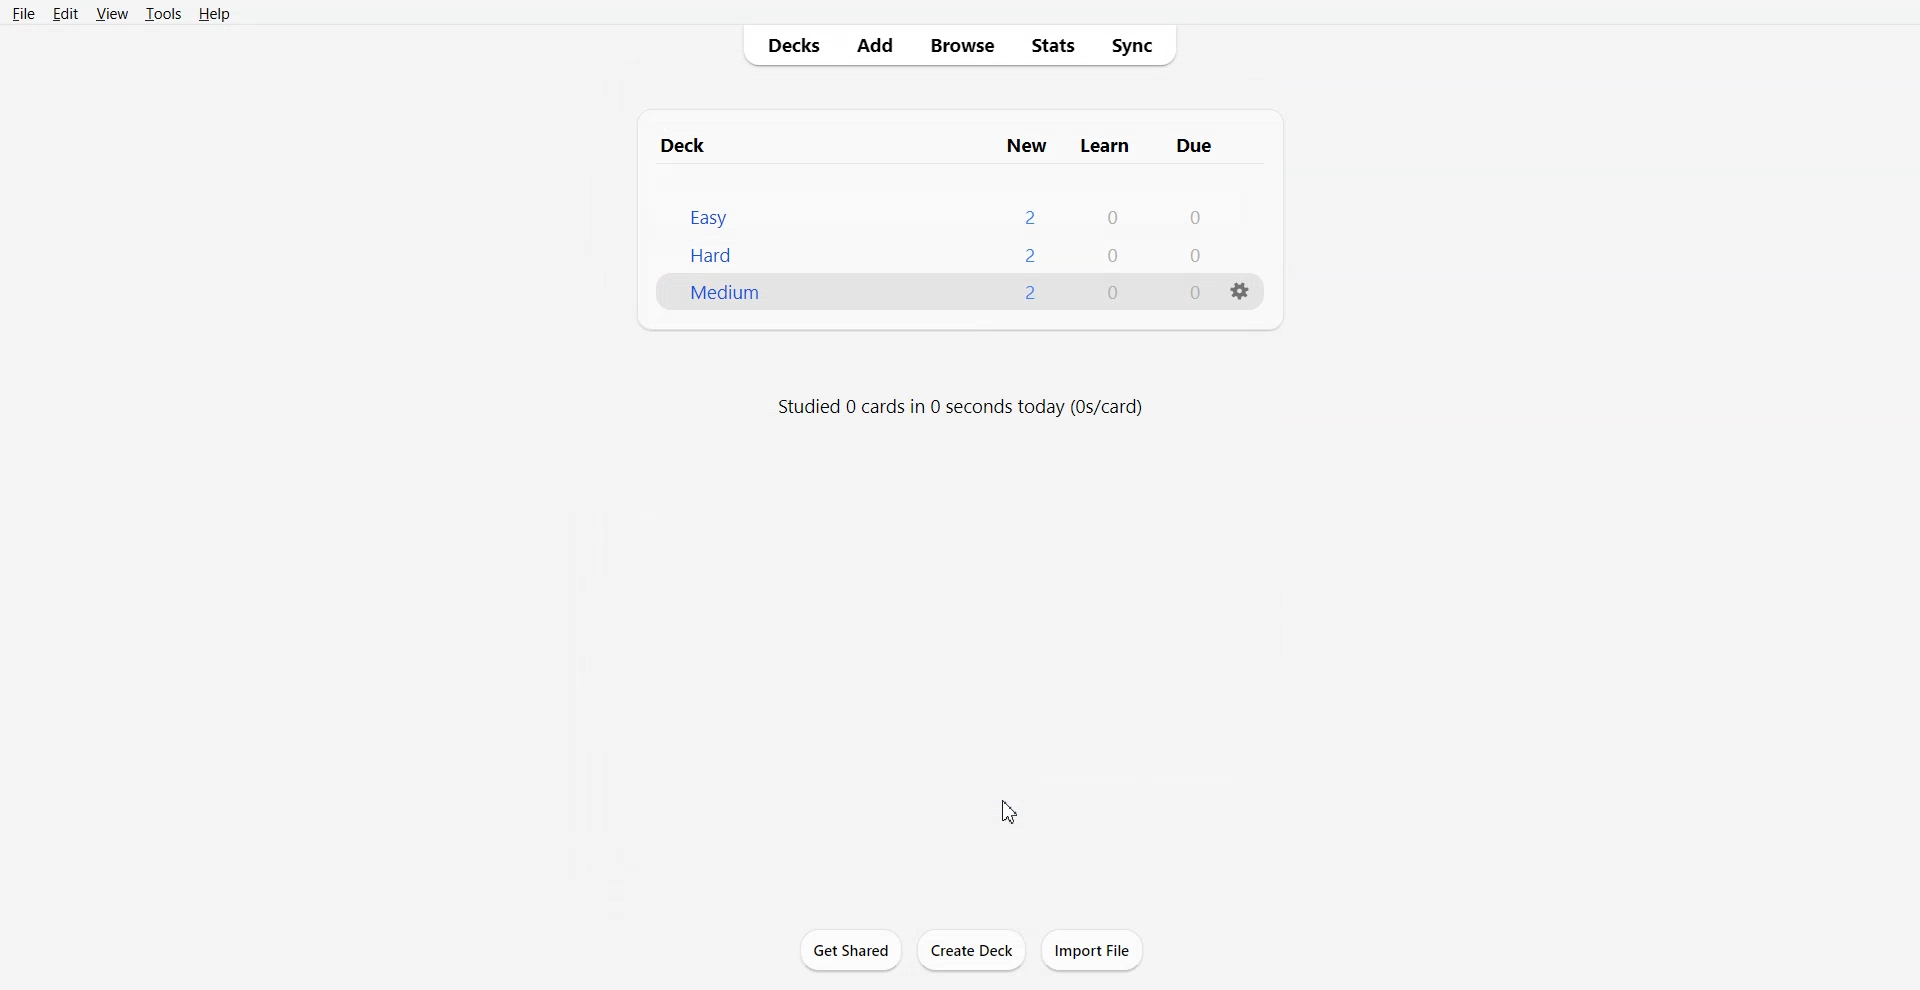 The width and height of the screenshot is (1920, 990). I want to click on Cursor, so click(1009, 811).